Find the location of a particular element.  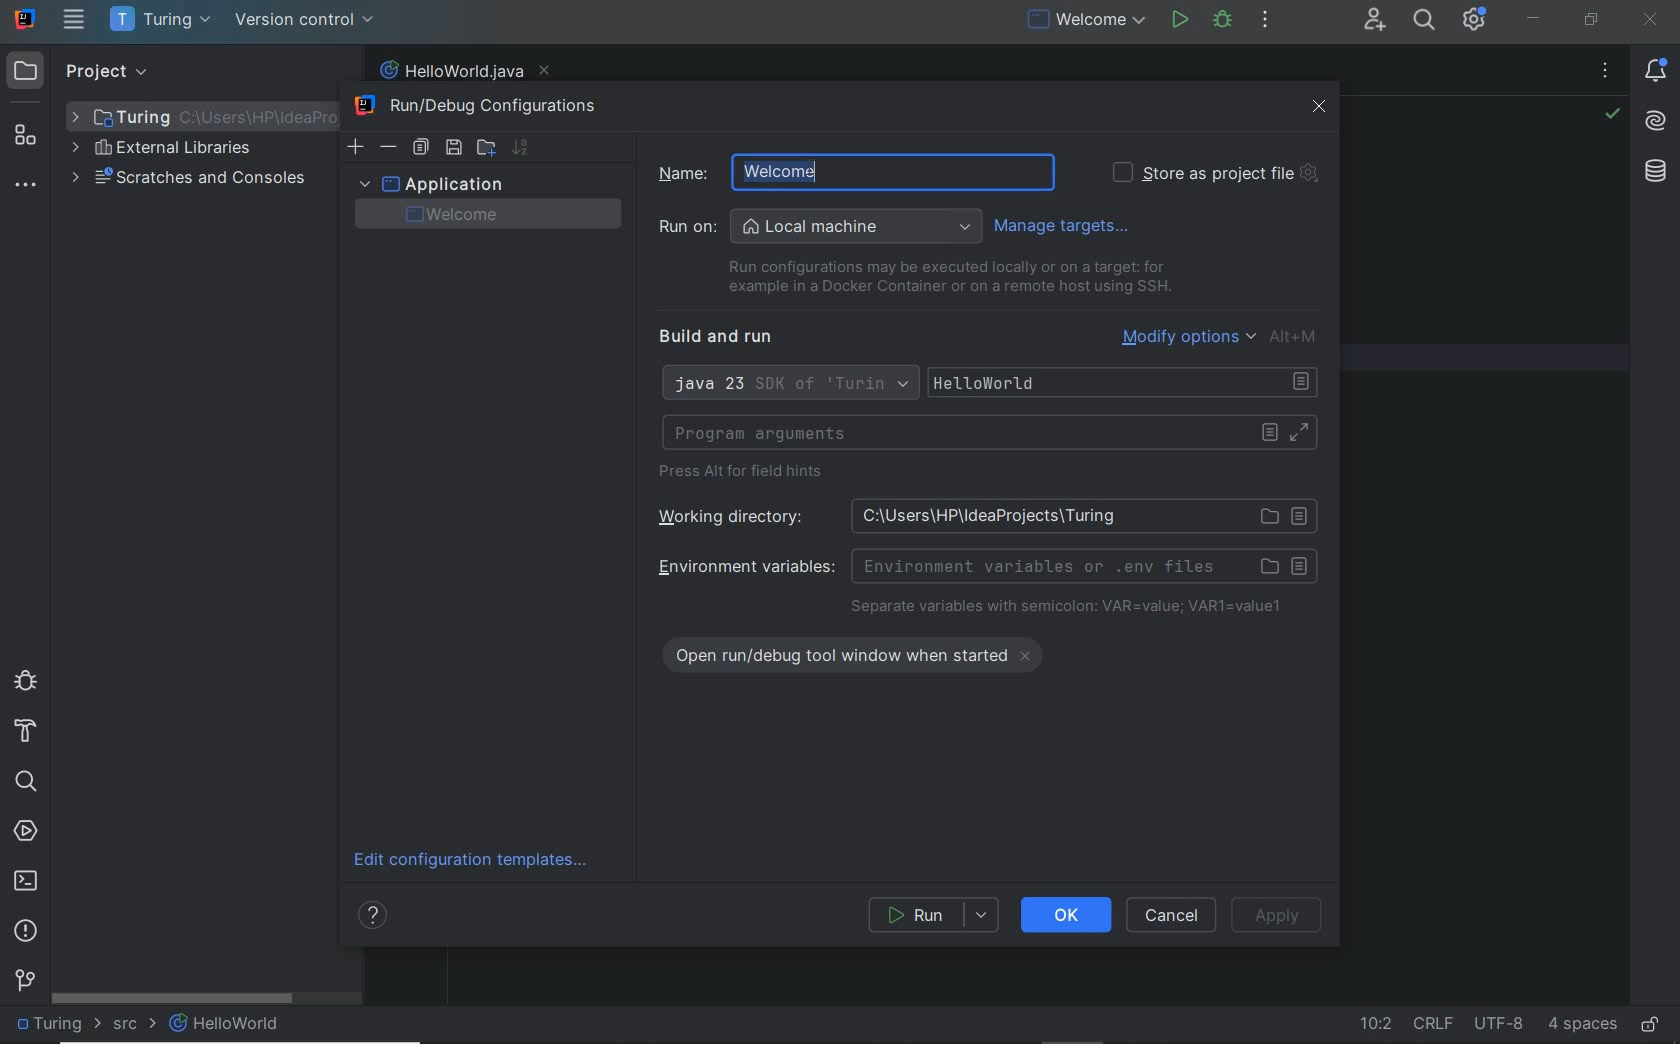

terminal is located at coordinates (26, 880).